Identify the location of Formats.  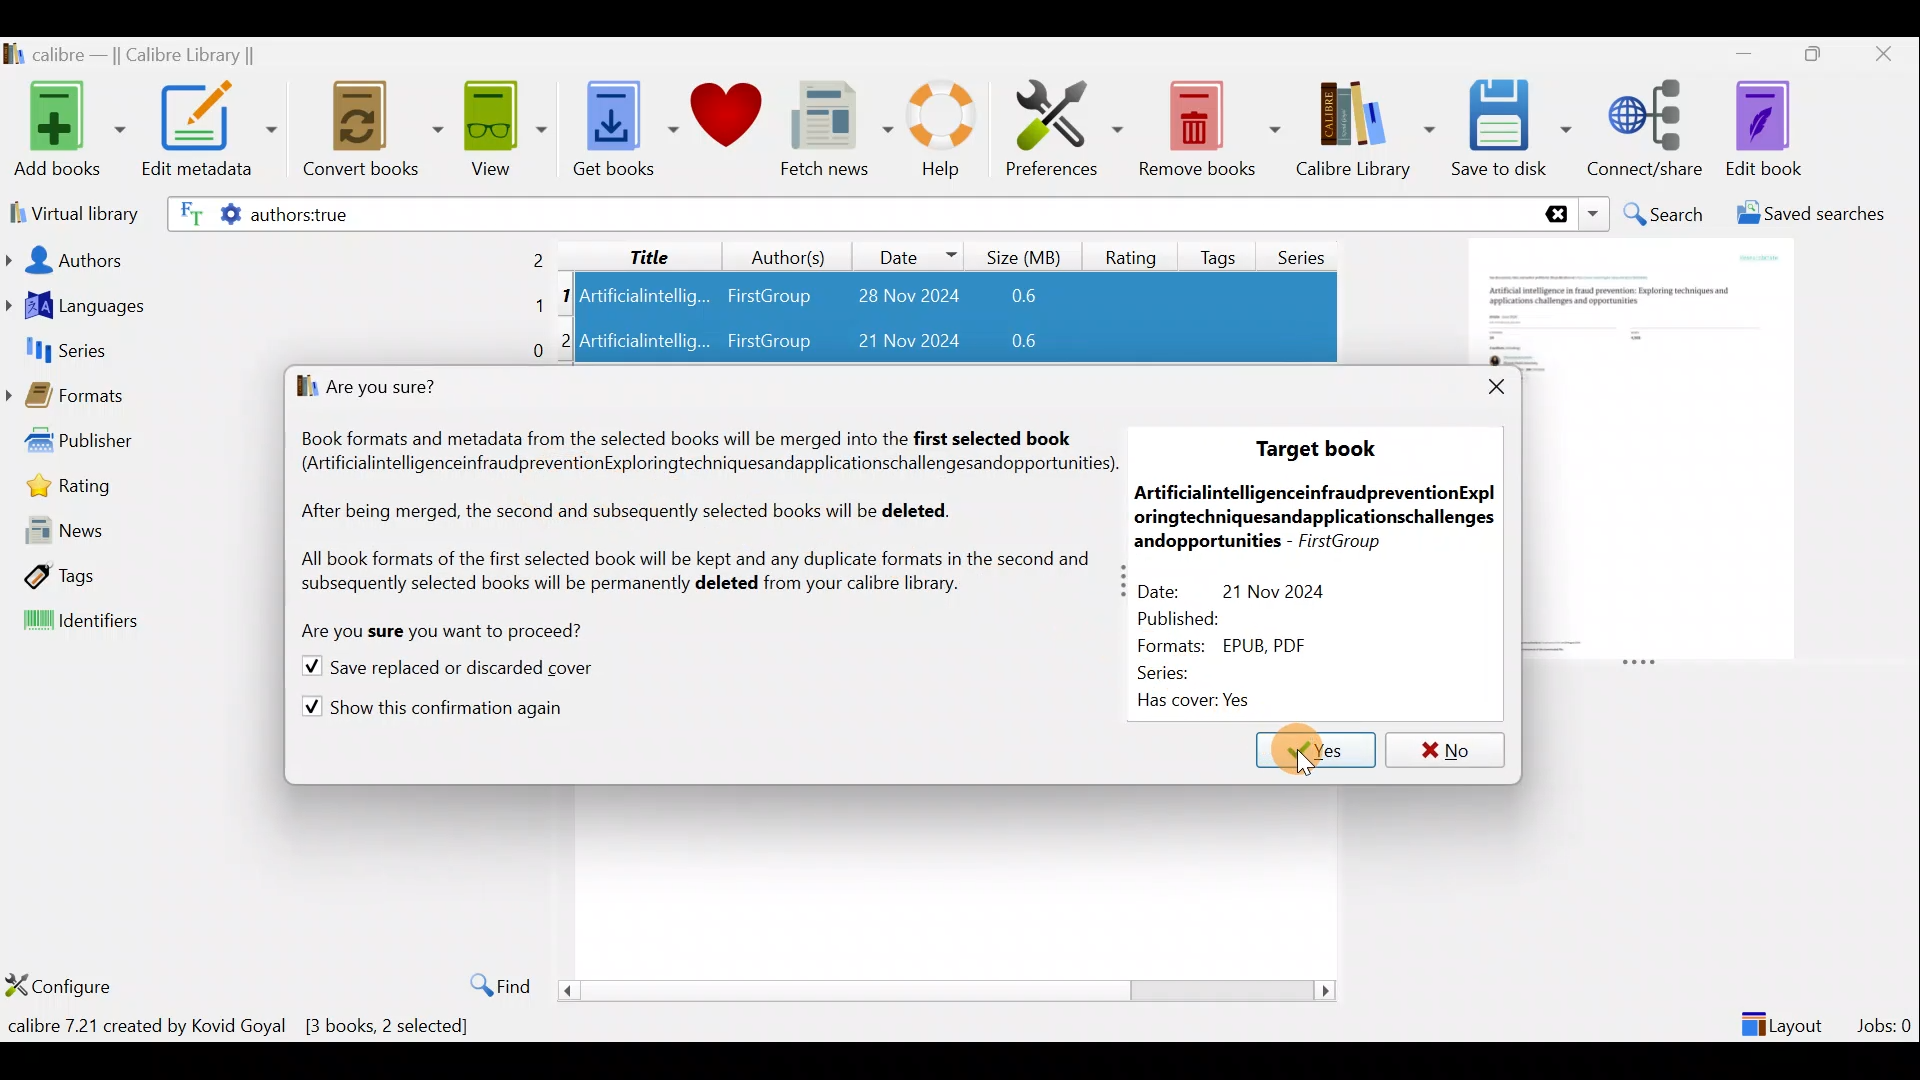
(140, 400).